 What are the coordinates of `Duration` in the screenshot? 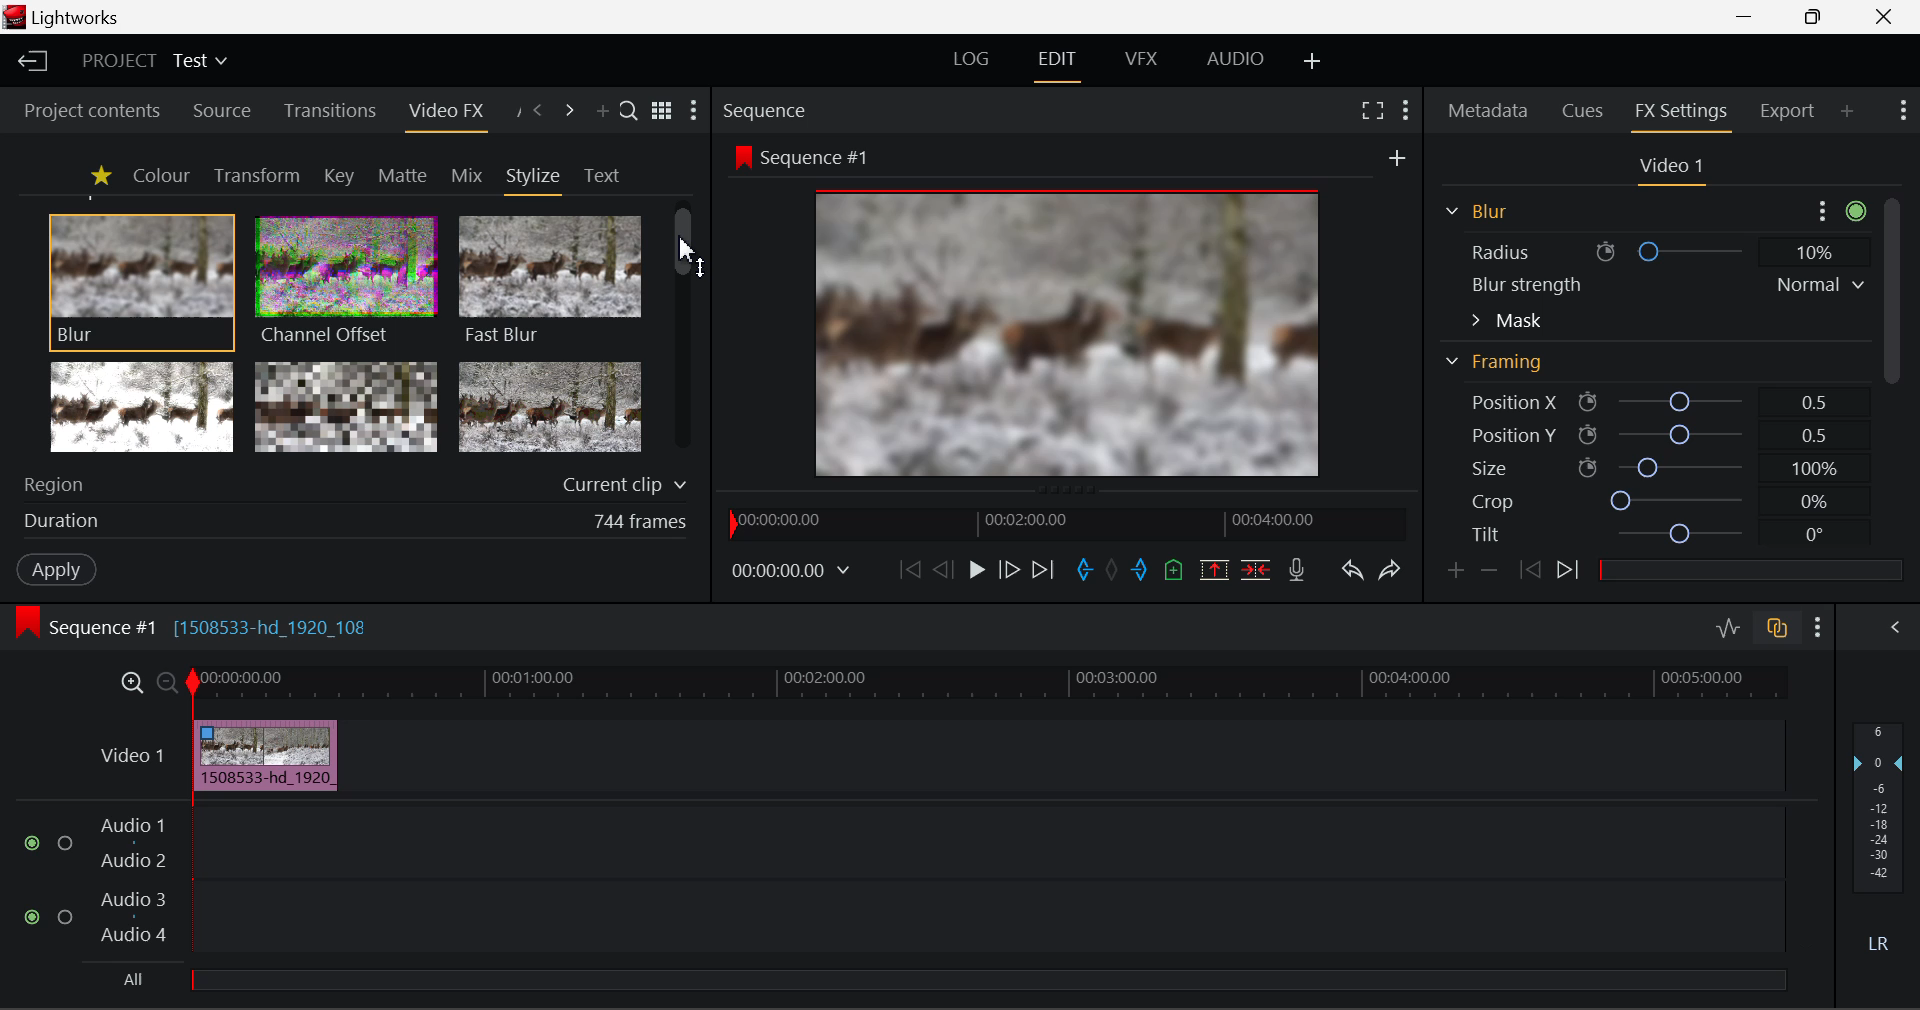 It's located at (350, 524).